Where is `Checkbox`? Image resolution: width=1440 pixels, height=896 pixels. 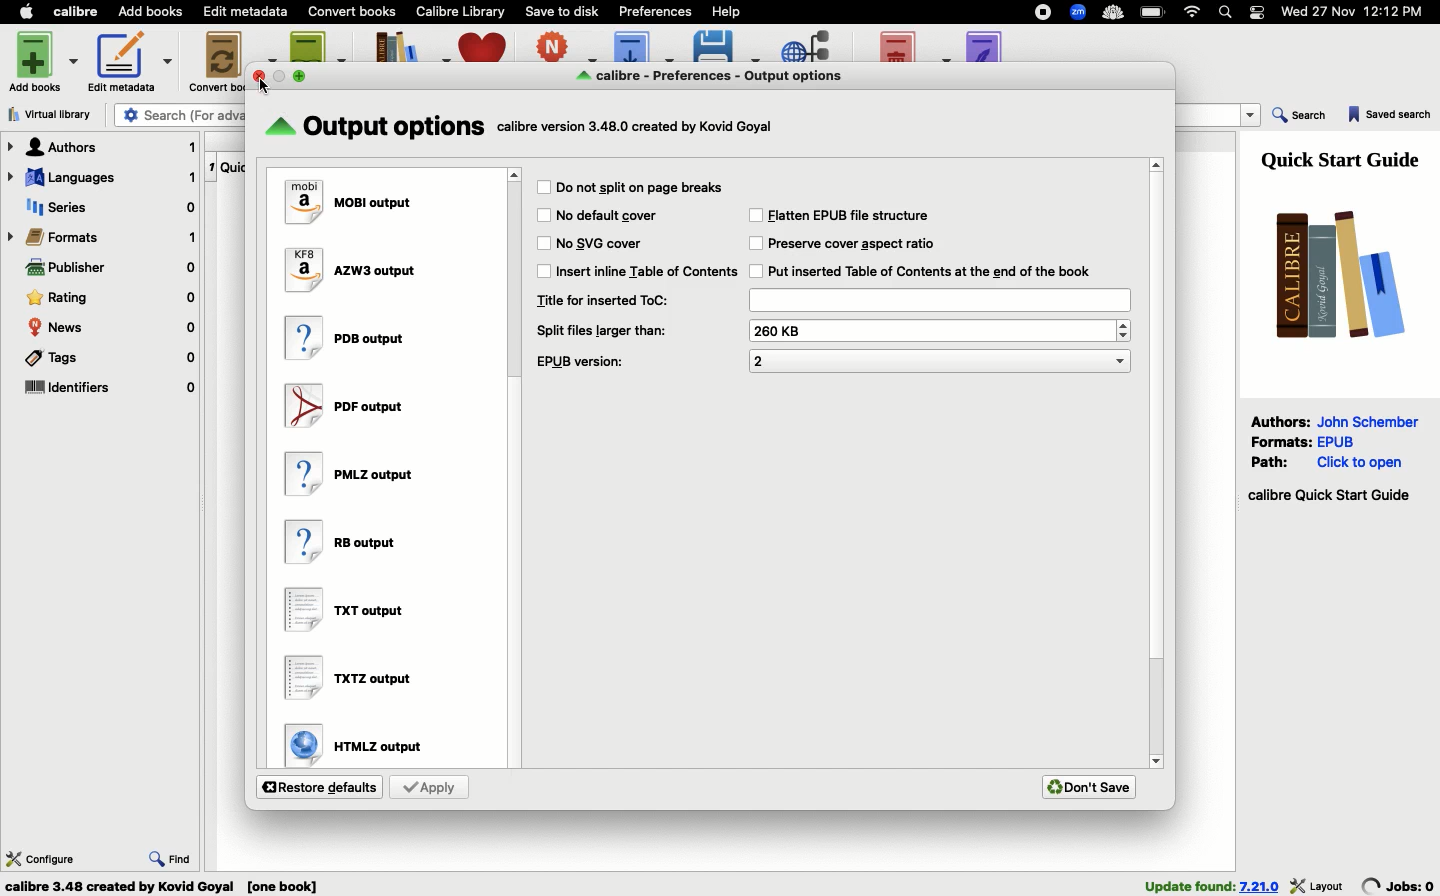
Checkbox is located at coordinates (545, 244).